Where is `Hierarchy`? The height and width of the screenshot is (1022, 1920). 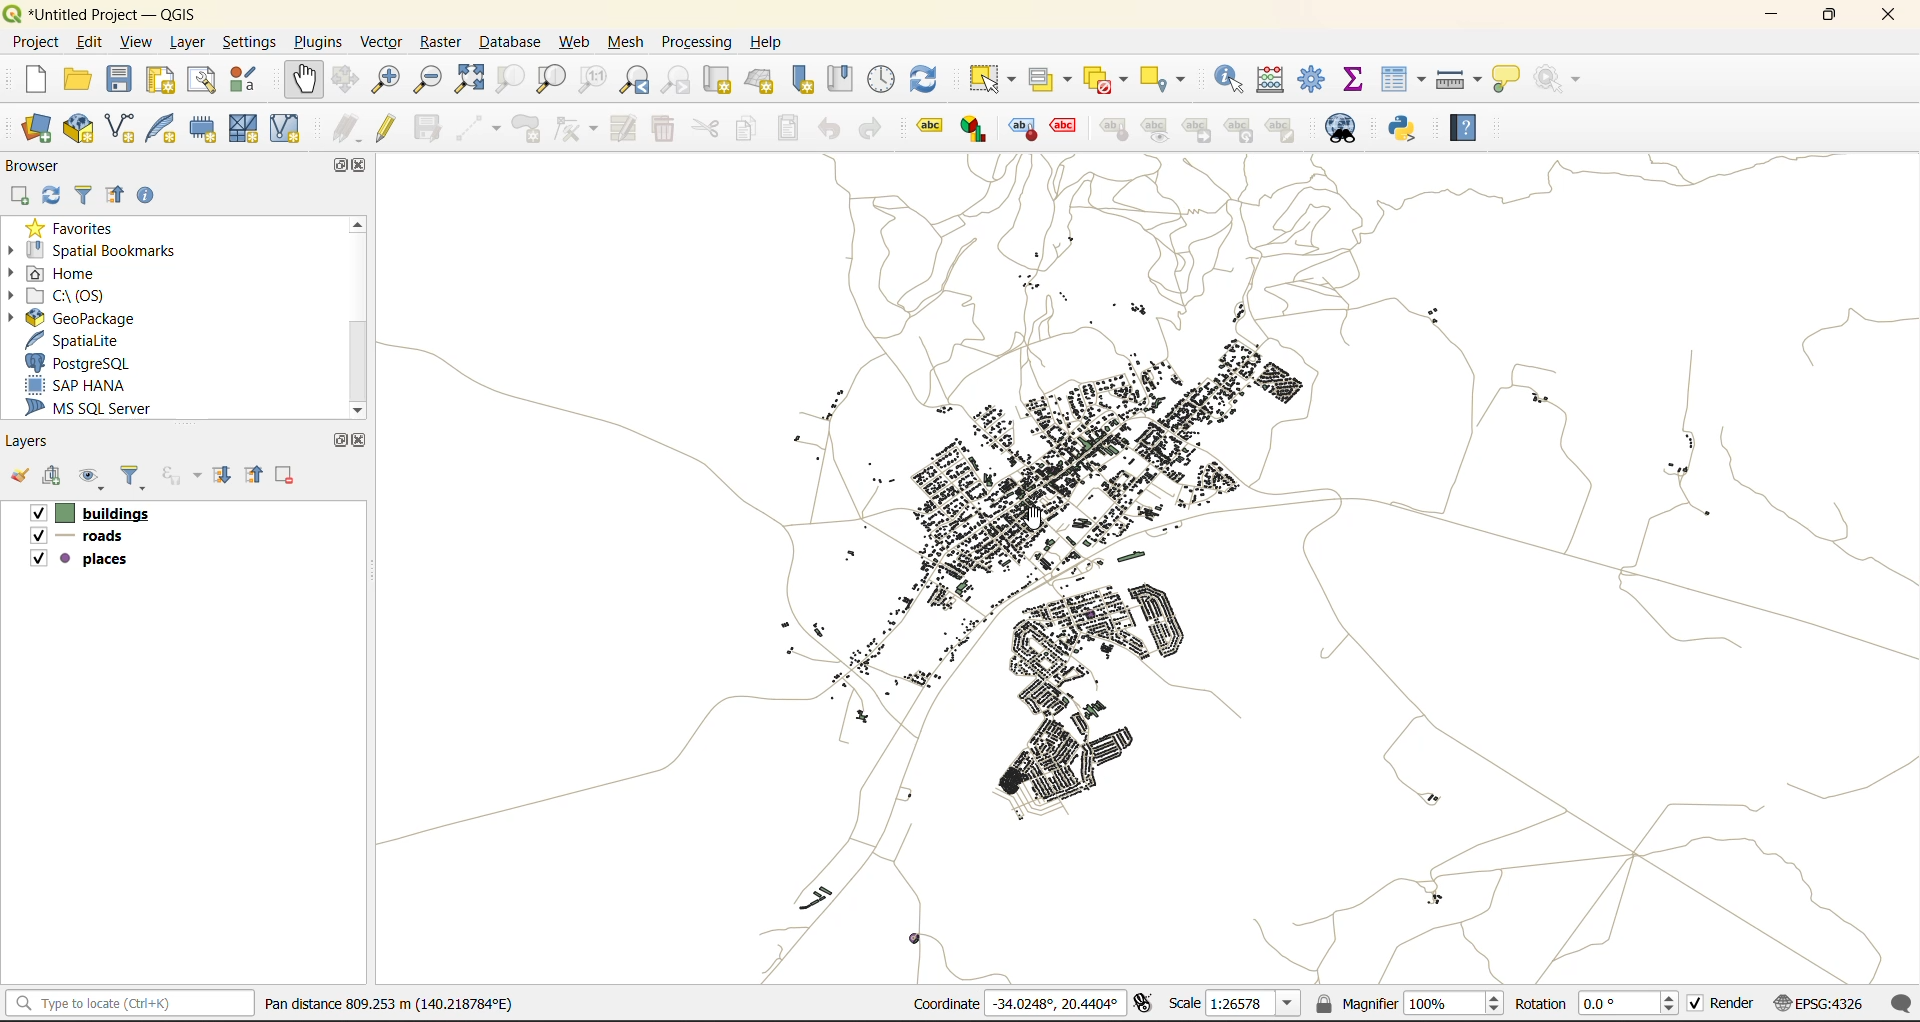 Hierarchy is located at coordinates (1243, 129).